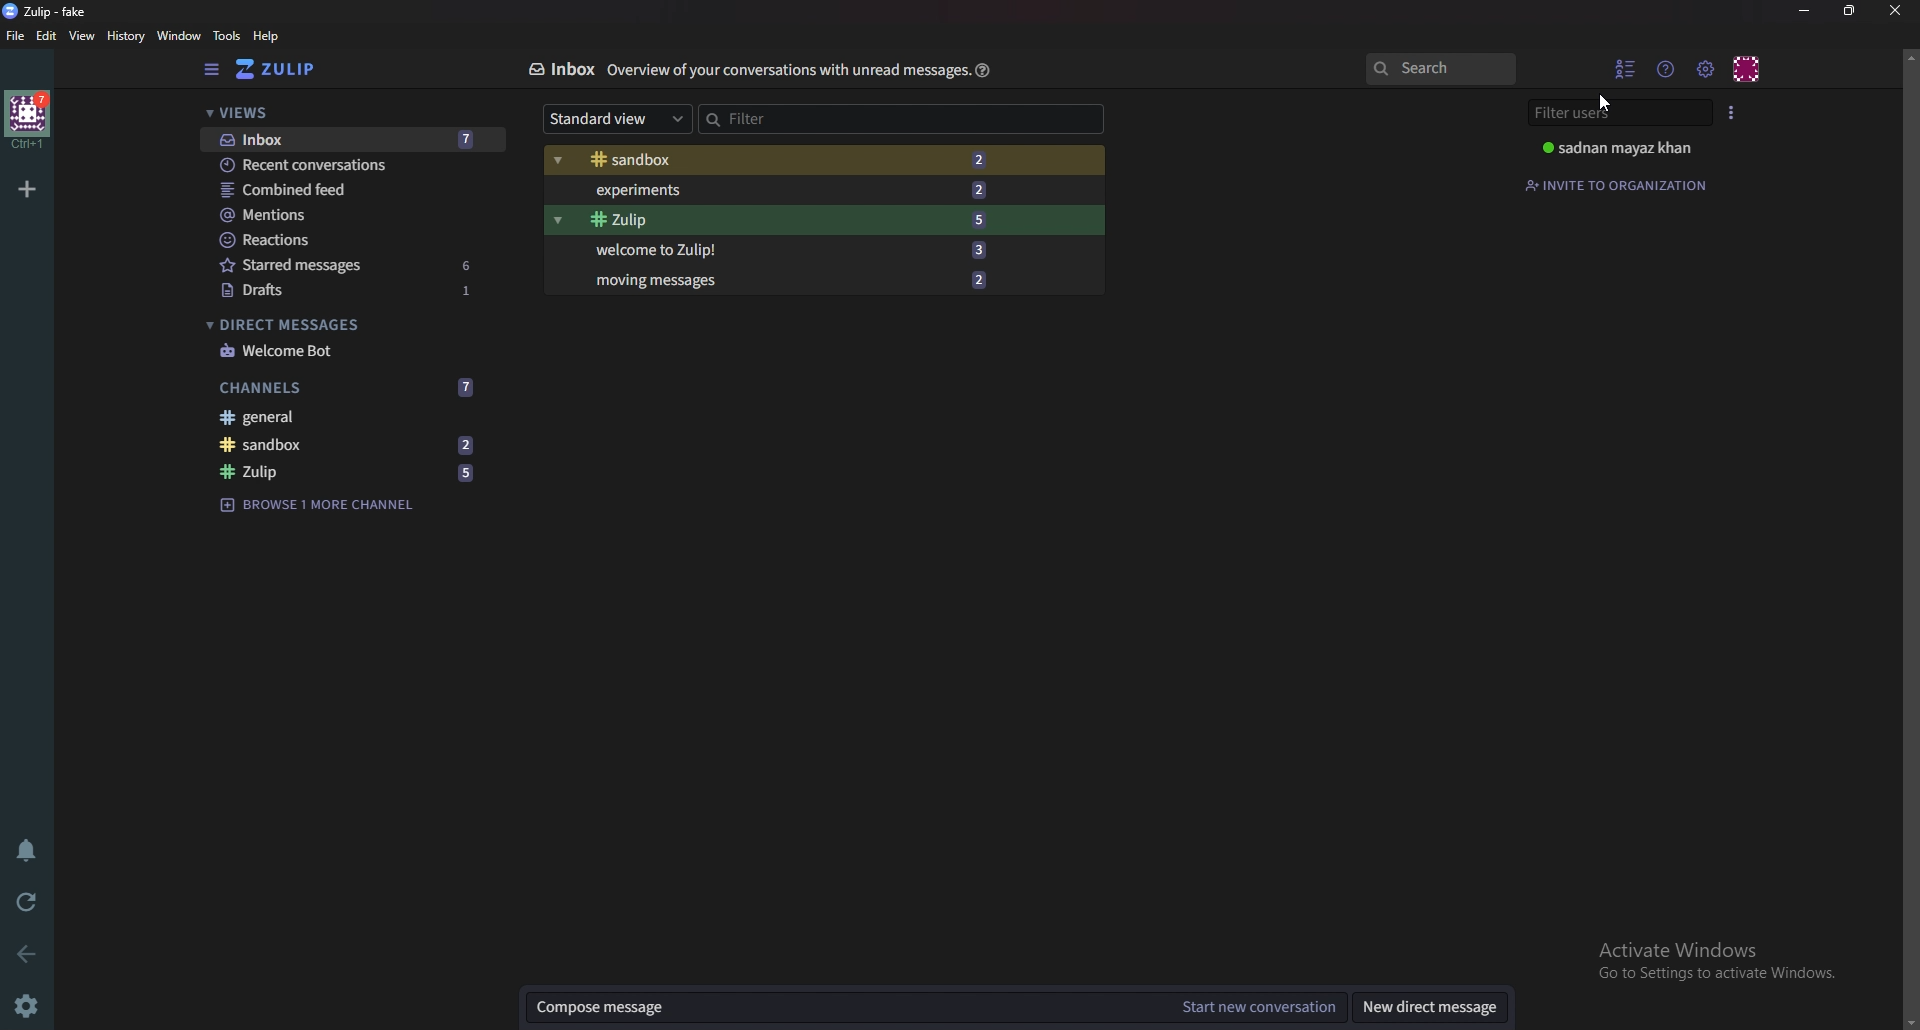  Describe the element at coordinates (227, 37) in the screenshot. I see `Tools` at that location.